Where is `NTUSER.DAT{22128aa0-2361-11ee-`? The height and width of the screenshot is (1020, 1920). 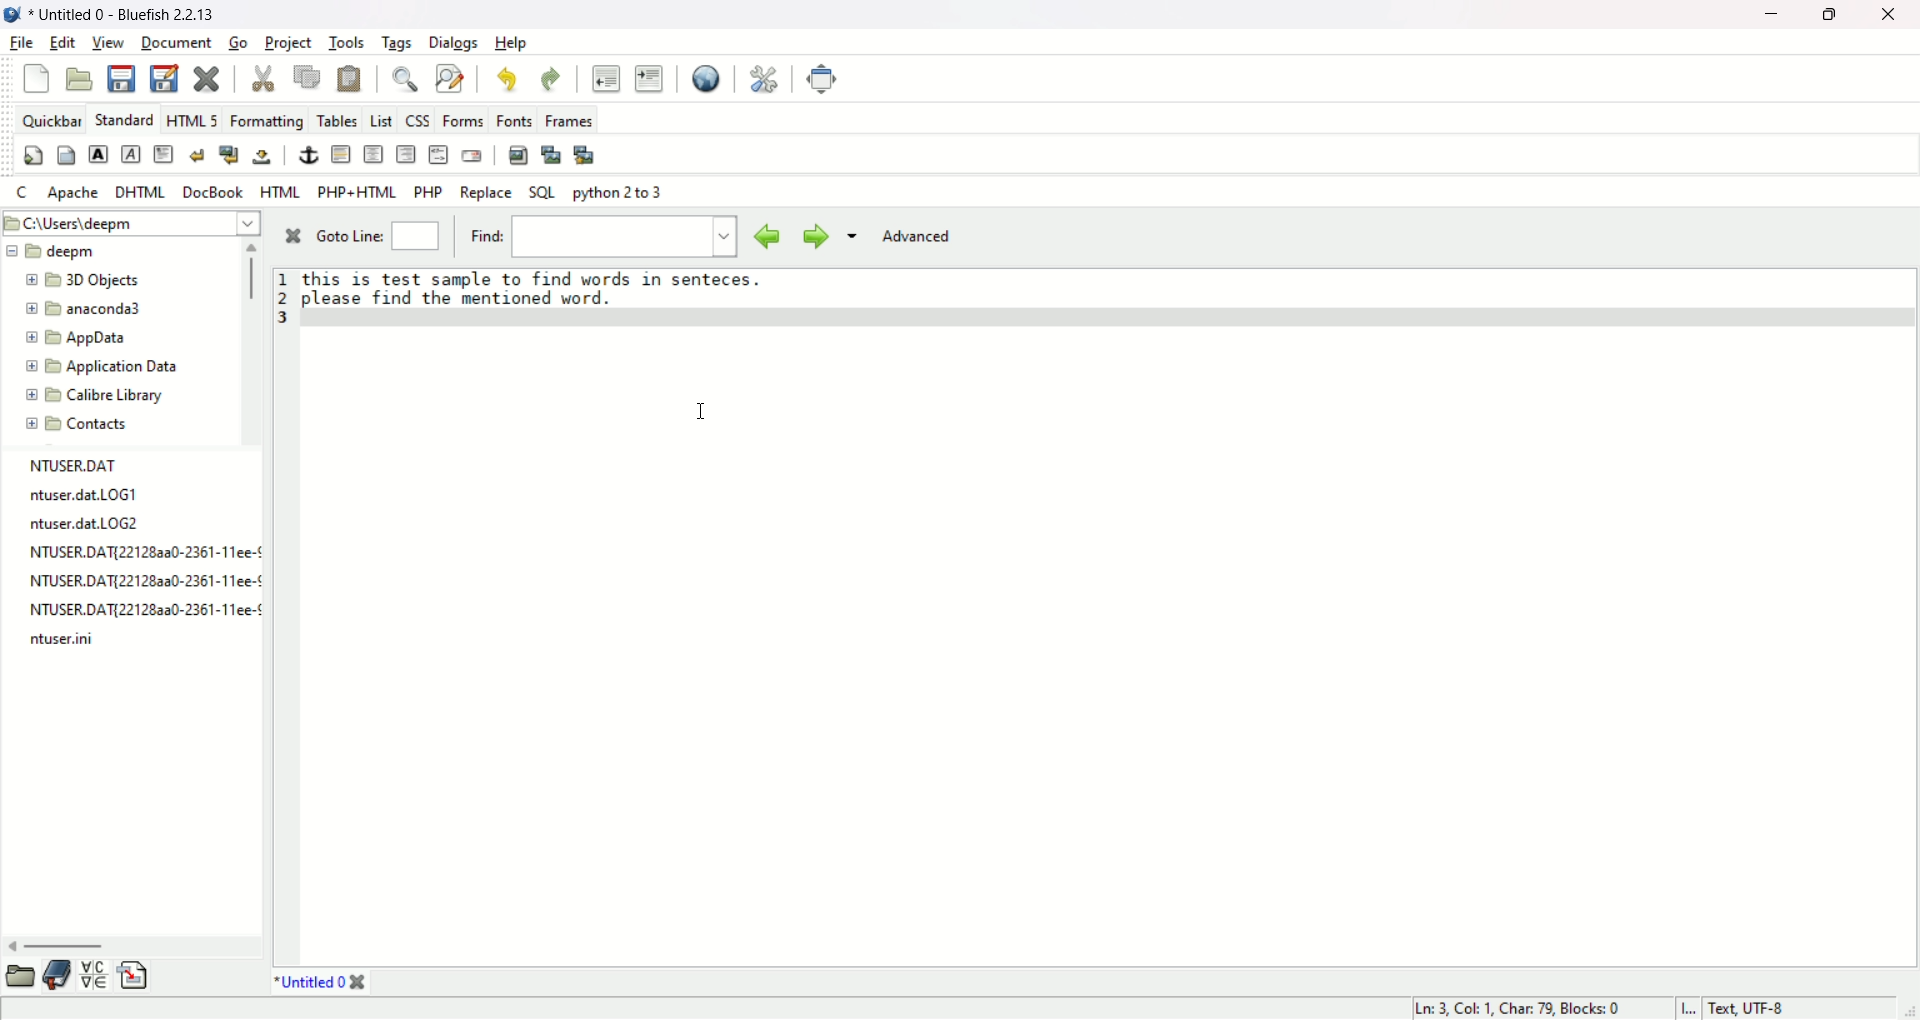
NTUSER.DAT{22128aa0-2361-11ee- is located at coordinates (131, 582).